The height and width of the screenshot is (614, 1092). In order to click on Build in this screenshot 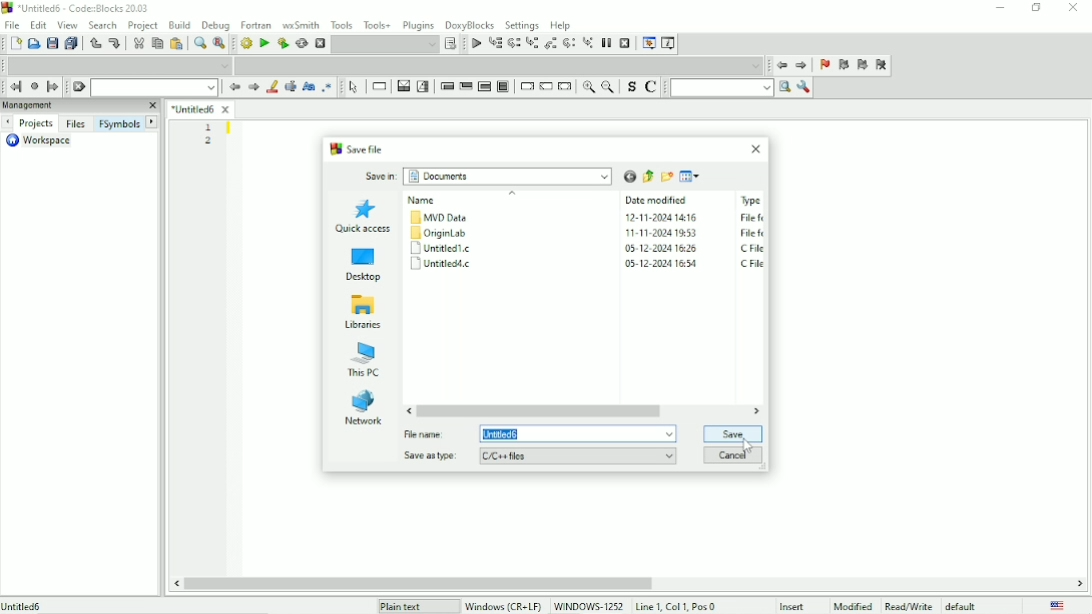, I will do `click(180, 24)`.